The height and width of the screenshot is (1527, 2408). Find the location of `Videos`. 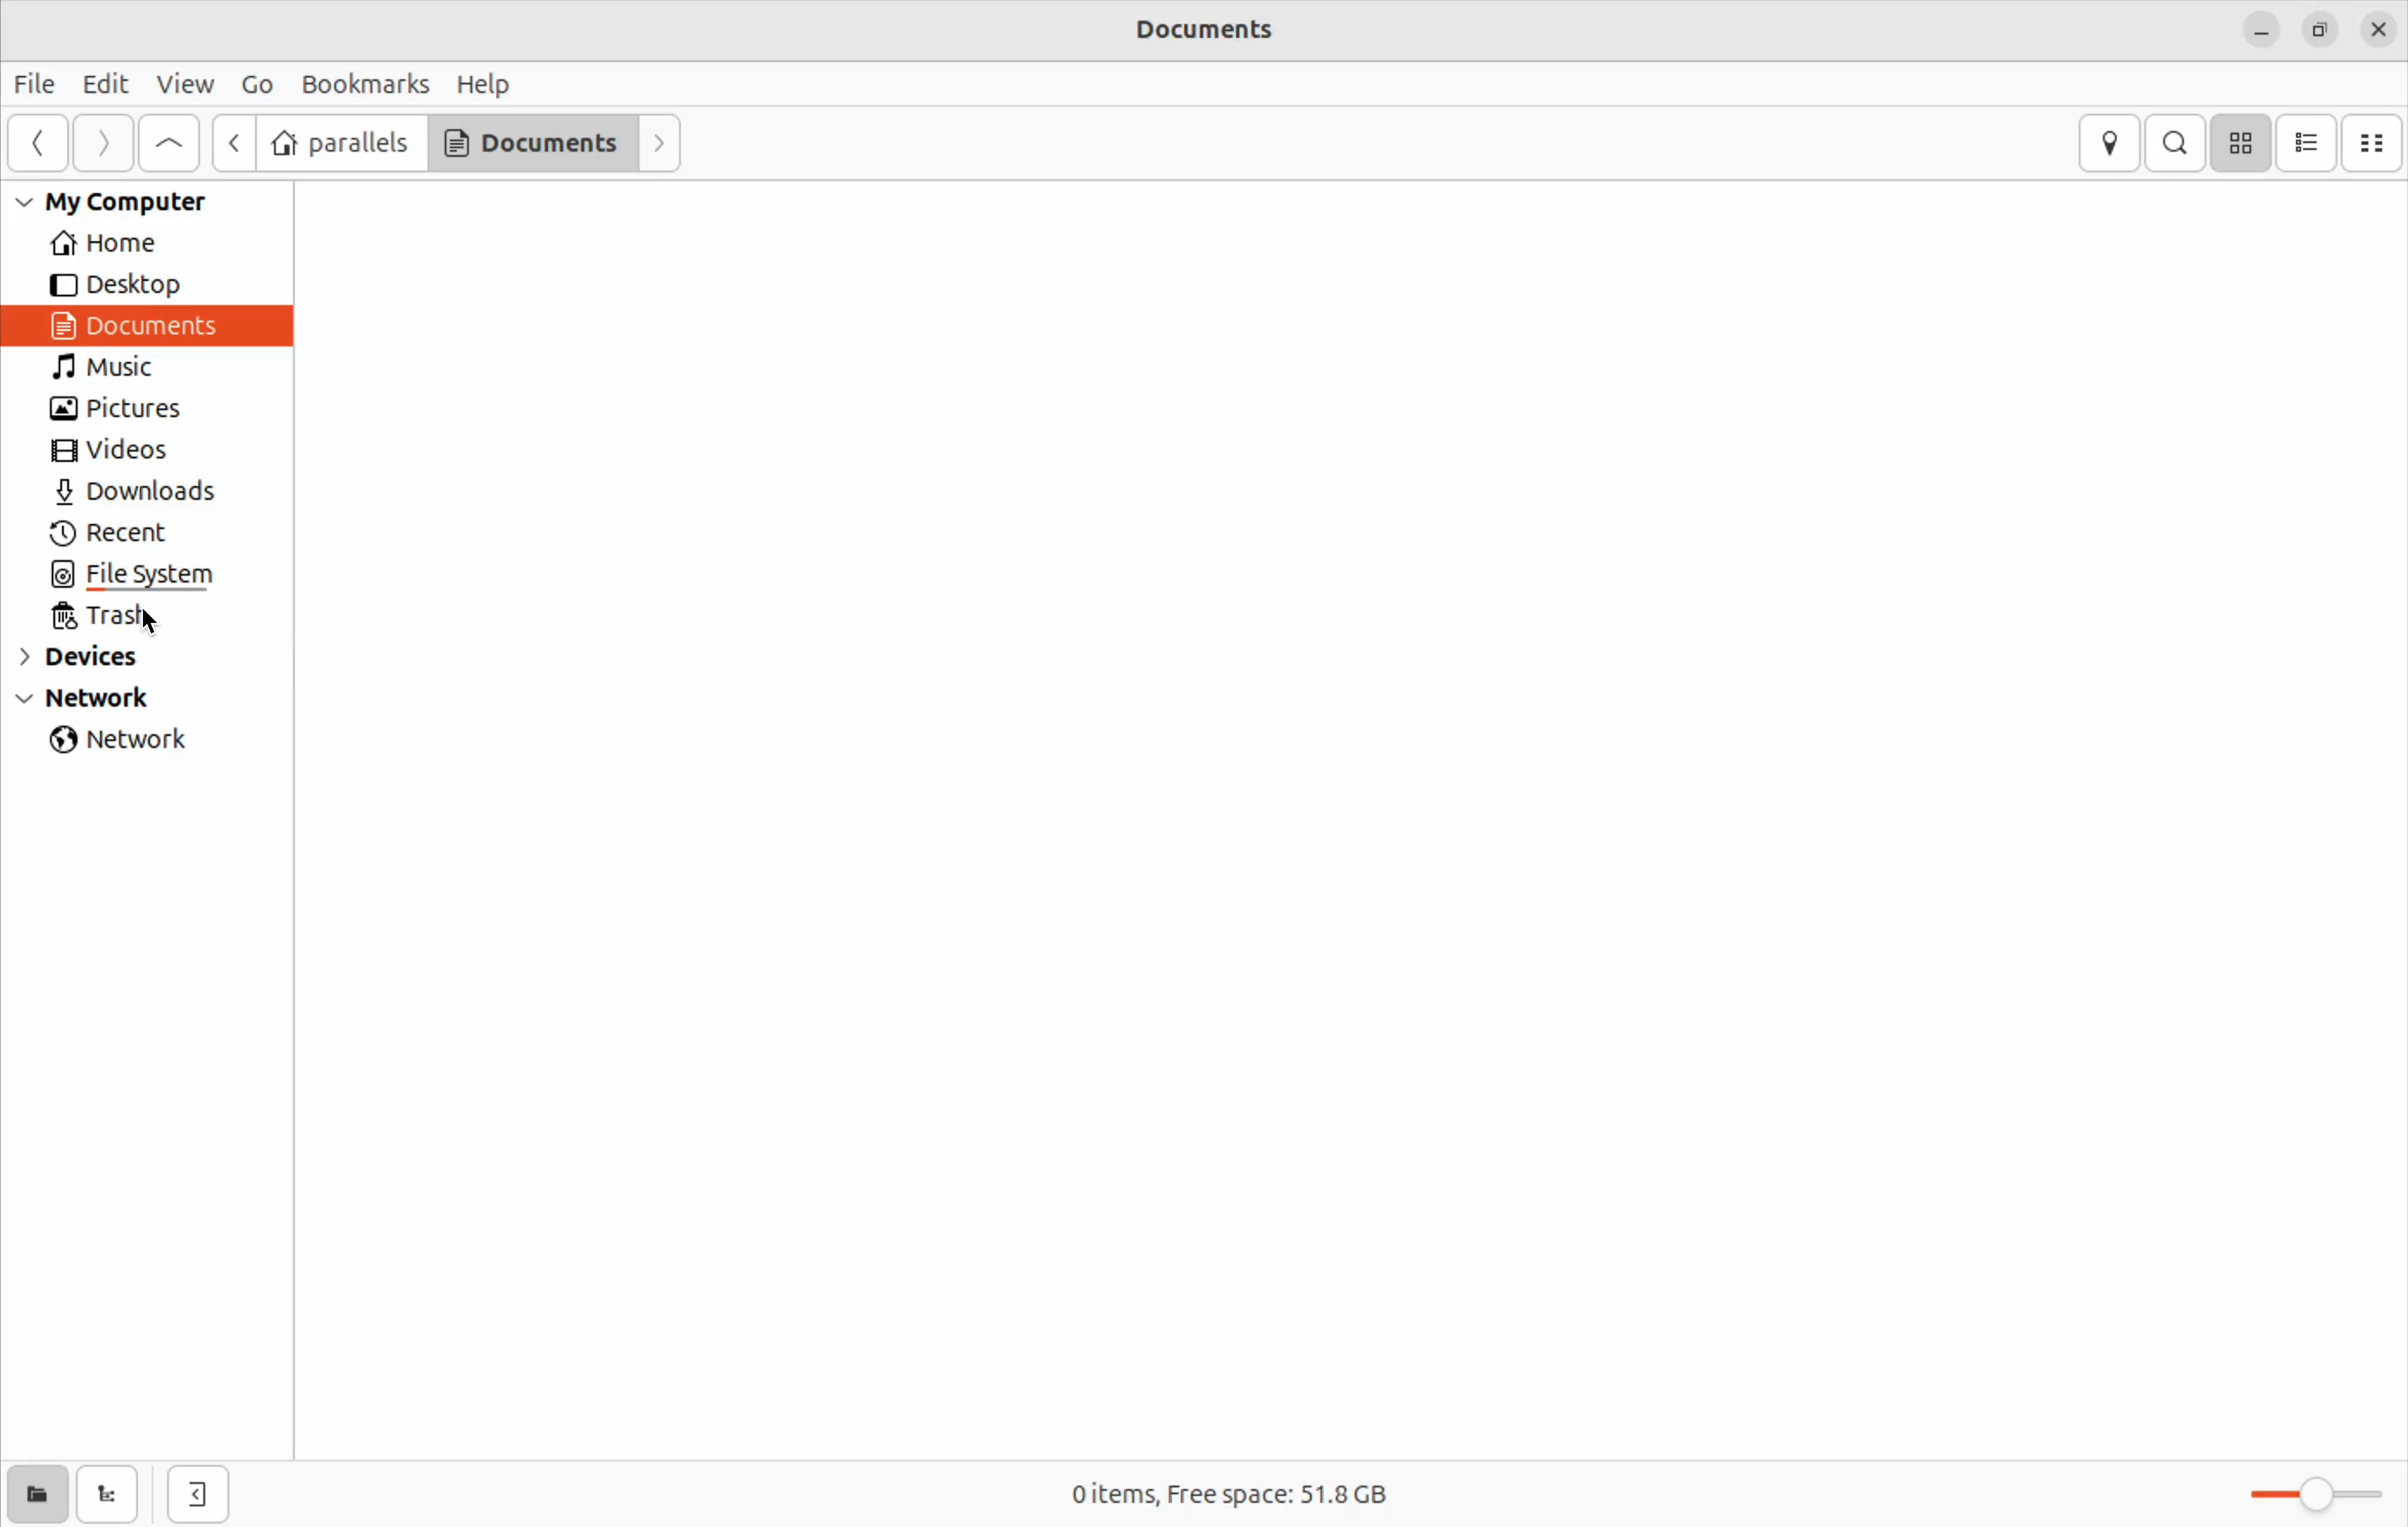

Videos is located at coordinates (133, 450).